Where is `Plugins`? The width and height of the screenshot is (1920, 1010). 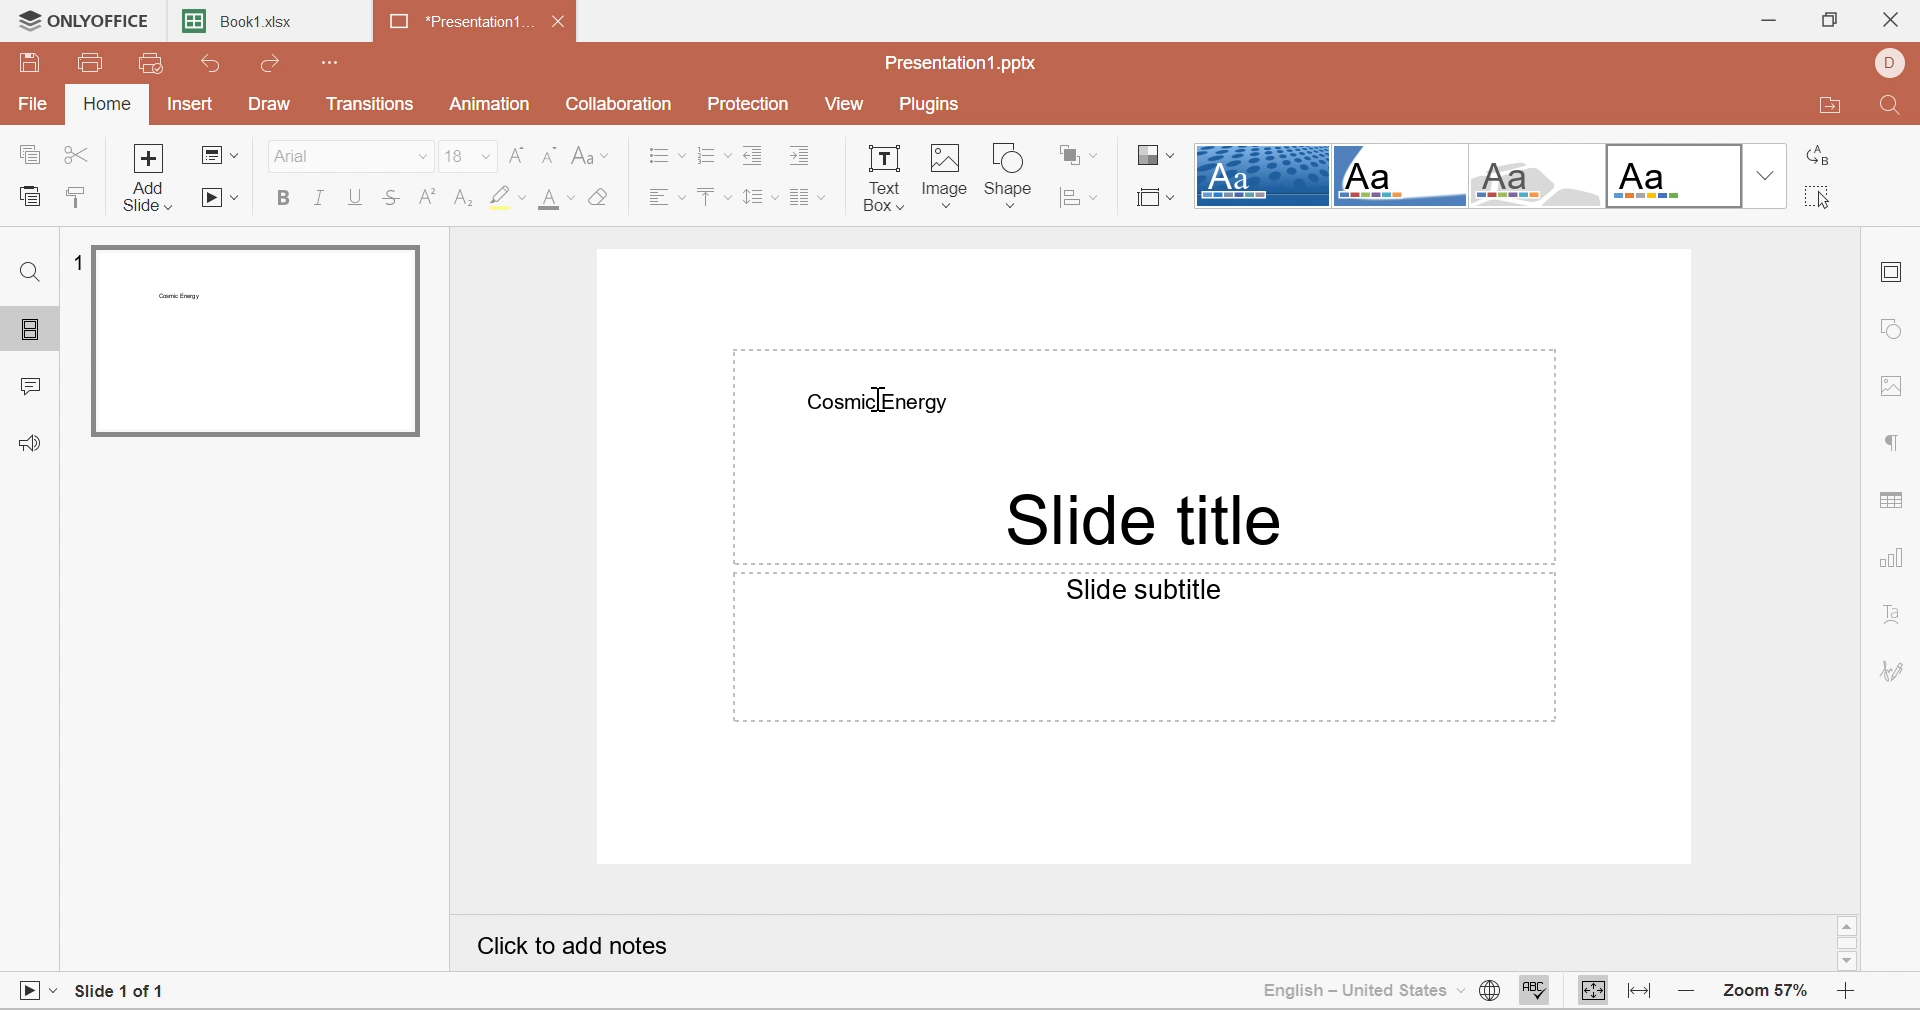
Plugins is located at coordinates (932, 106).